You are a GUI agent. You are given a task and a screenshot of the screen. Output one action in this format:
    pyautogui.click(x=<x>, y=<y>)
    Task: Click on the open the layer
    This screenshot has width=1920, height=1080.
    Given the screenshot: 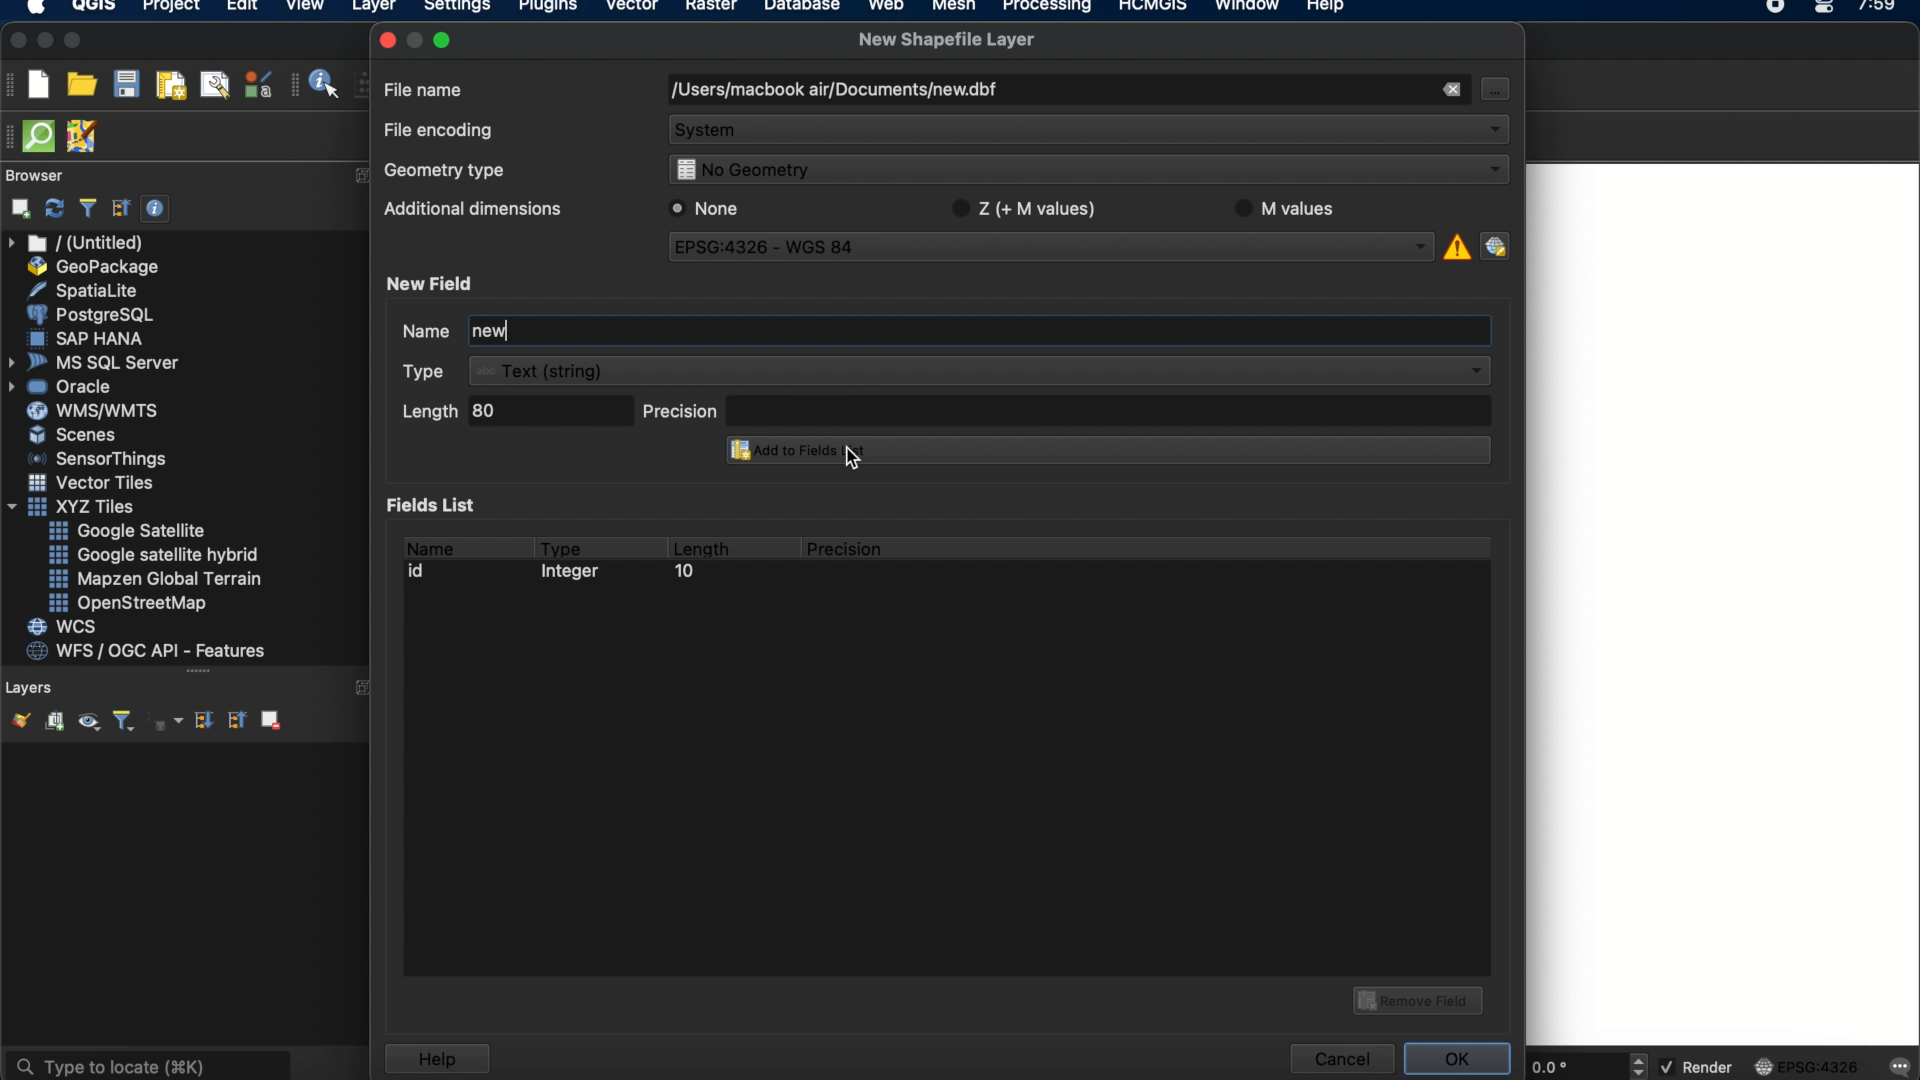 What is the action you would take?
    pyautogui.click(x=16, y=720)
    